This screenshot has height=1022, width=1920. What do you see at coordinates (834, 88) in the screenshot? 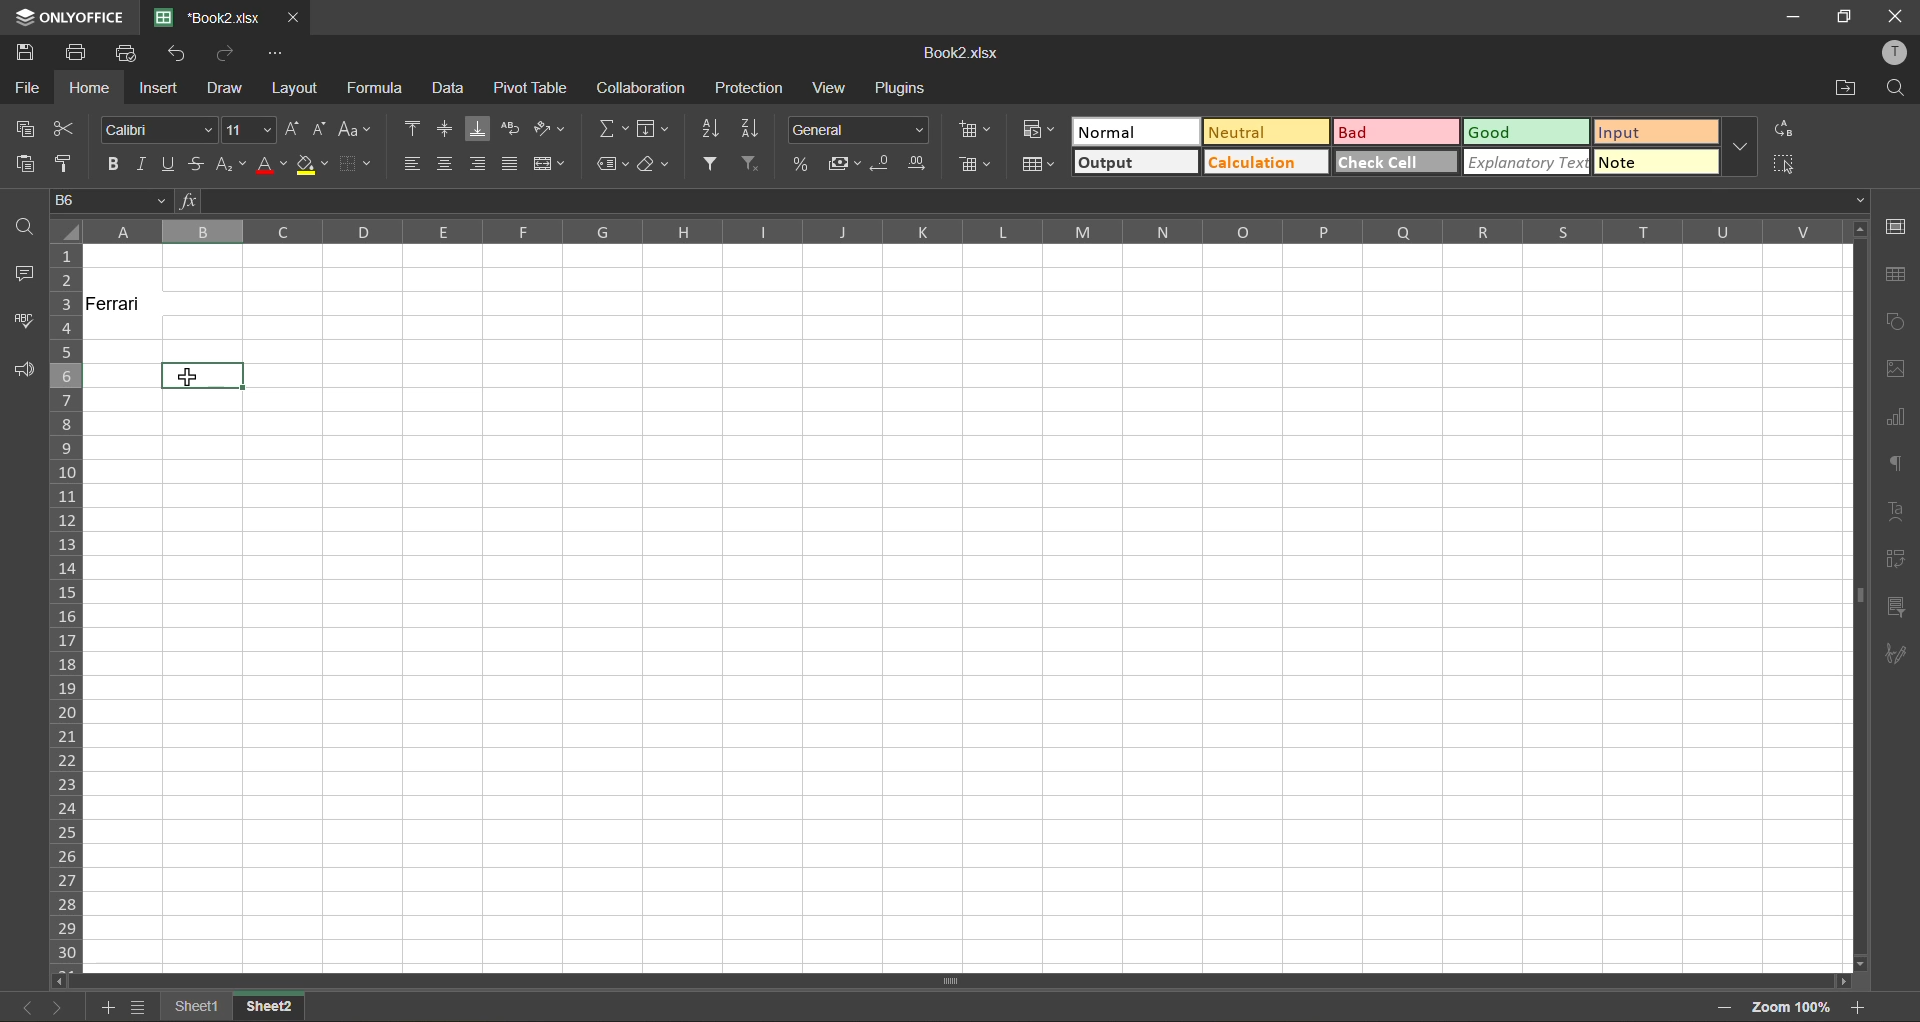
I see `view` at bounding box center [834, 88].